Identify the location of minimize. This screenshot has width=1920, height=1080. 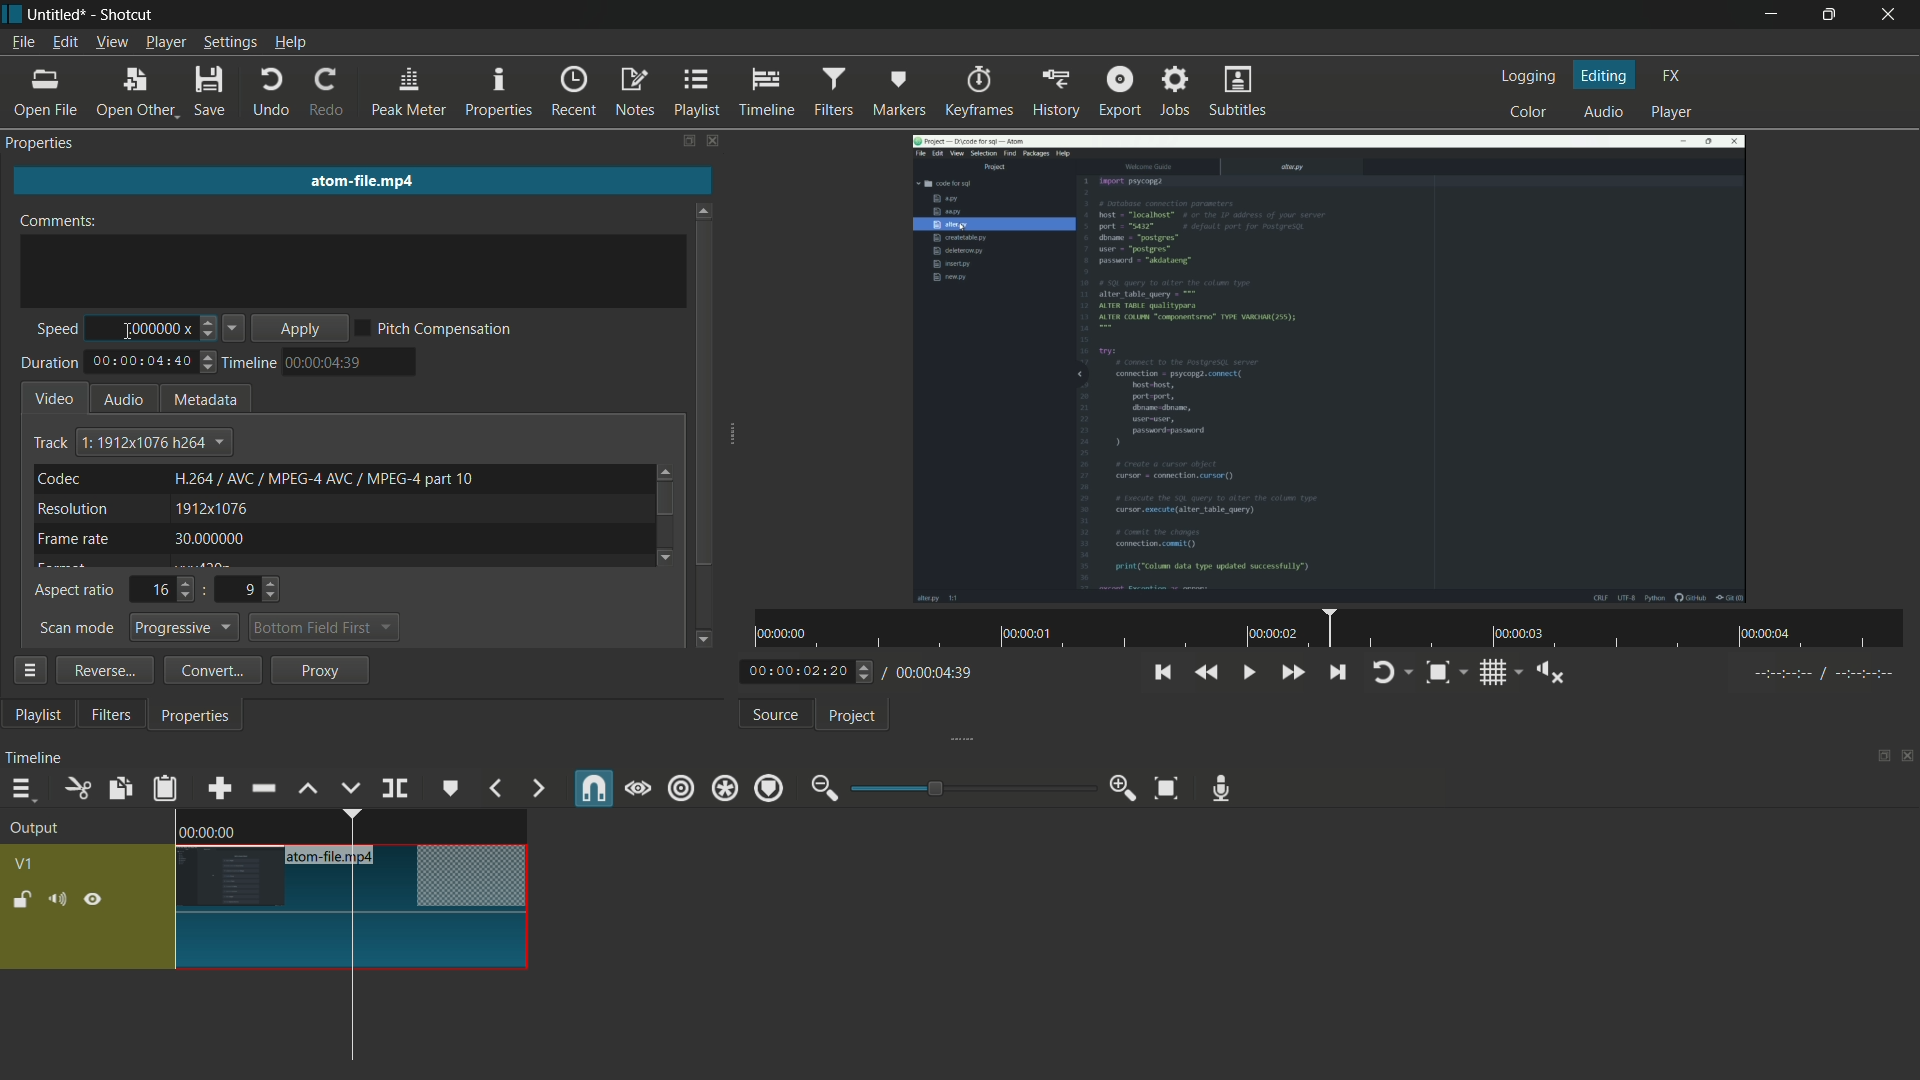
(1774, 15).